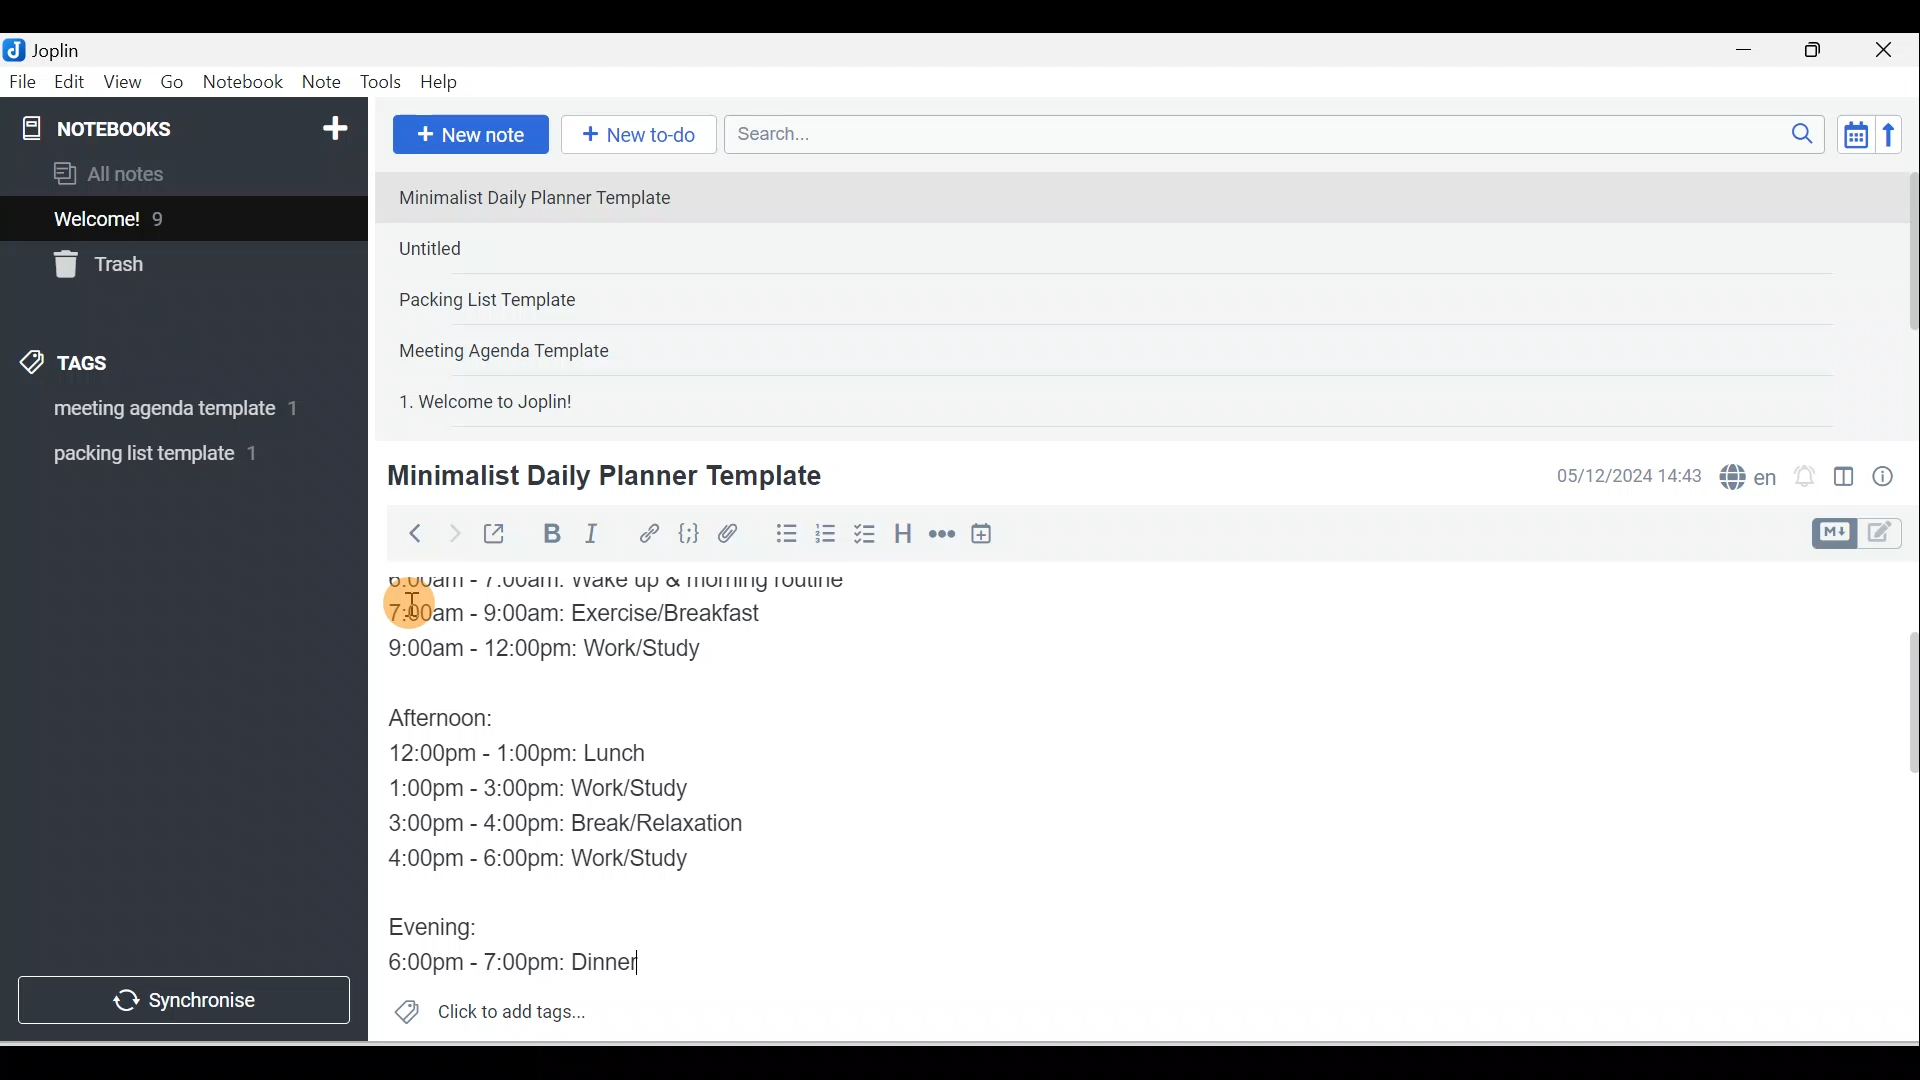  Describe the element at coordinates (826, 533) in the screenshot. I see `Numbered list` at that location.